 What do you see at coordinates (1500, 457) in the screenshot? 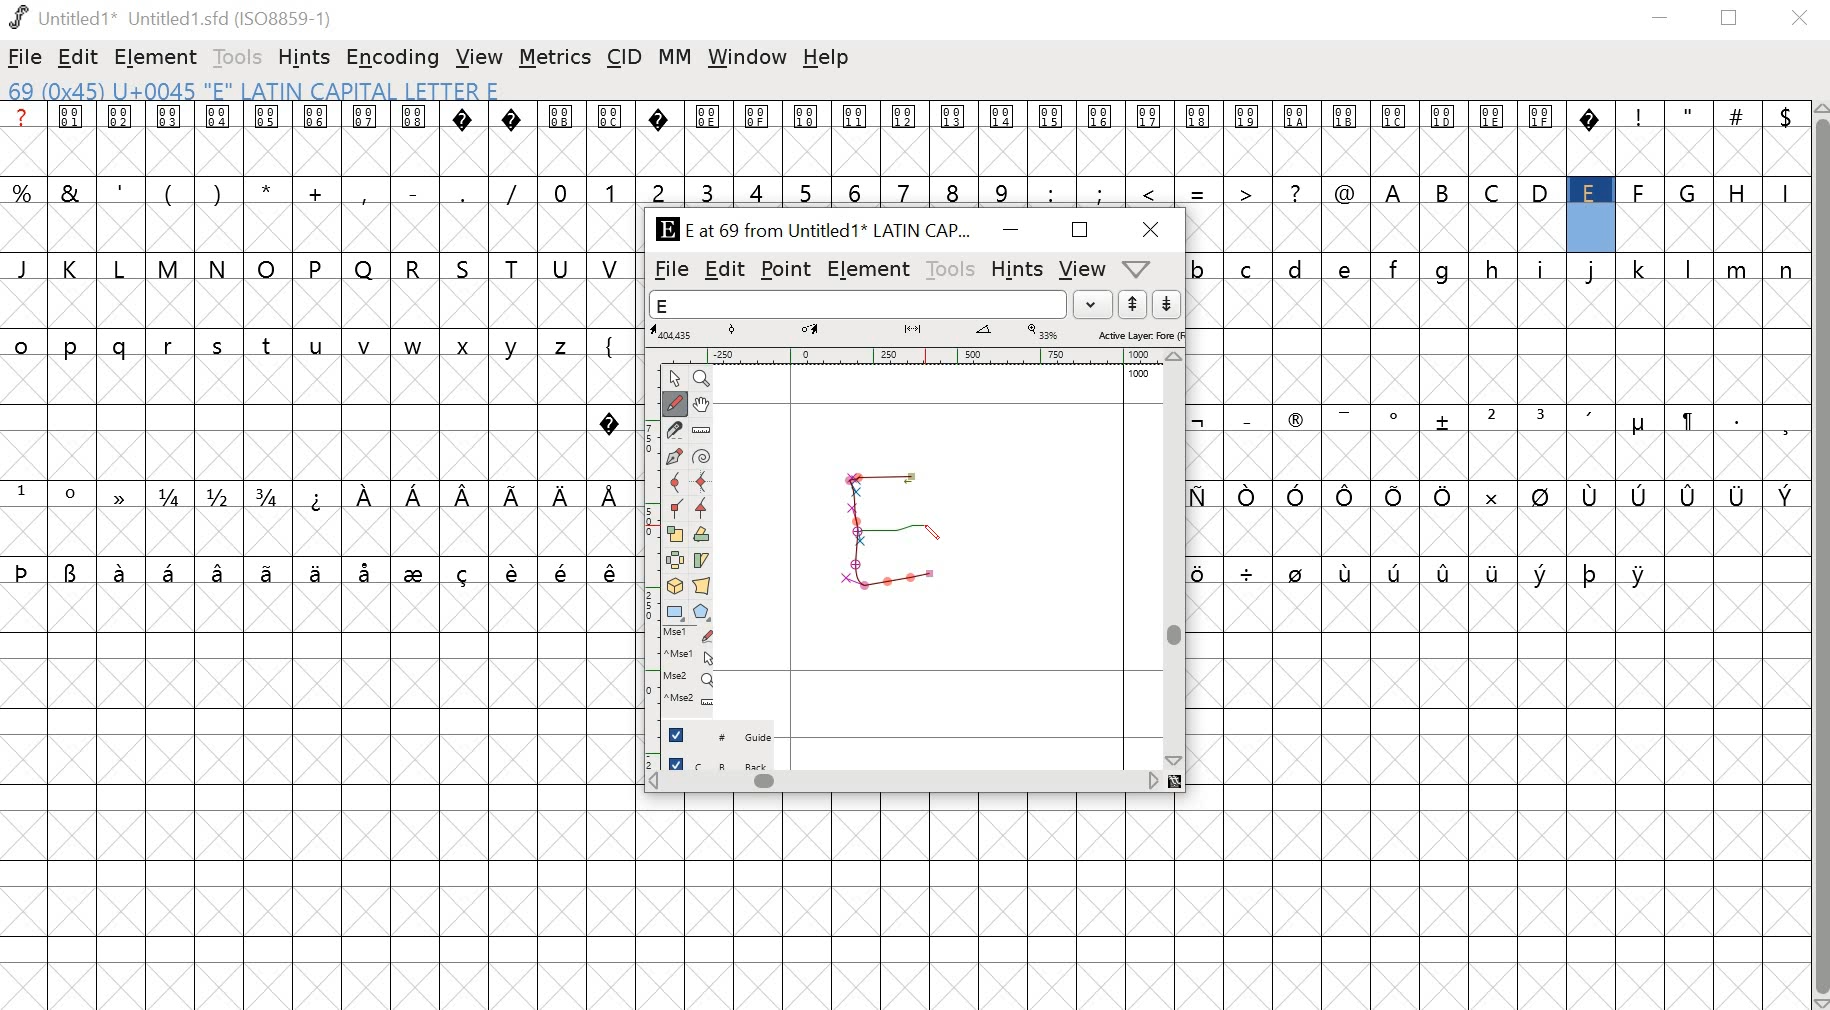
I see `empty cells` at bounding box center [1500, 457].